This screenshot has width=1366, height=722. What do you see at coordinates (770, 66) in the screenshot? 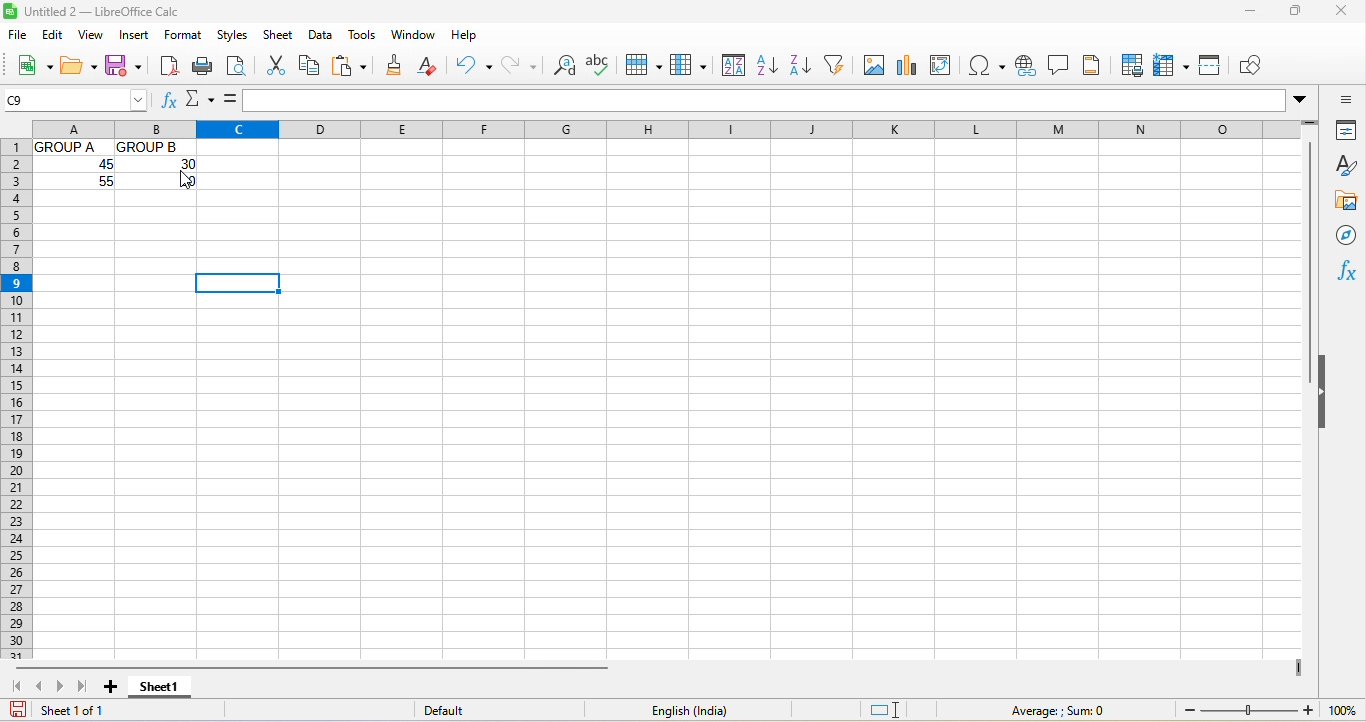
I see `sort ascending` at bounding box center [770, 66].